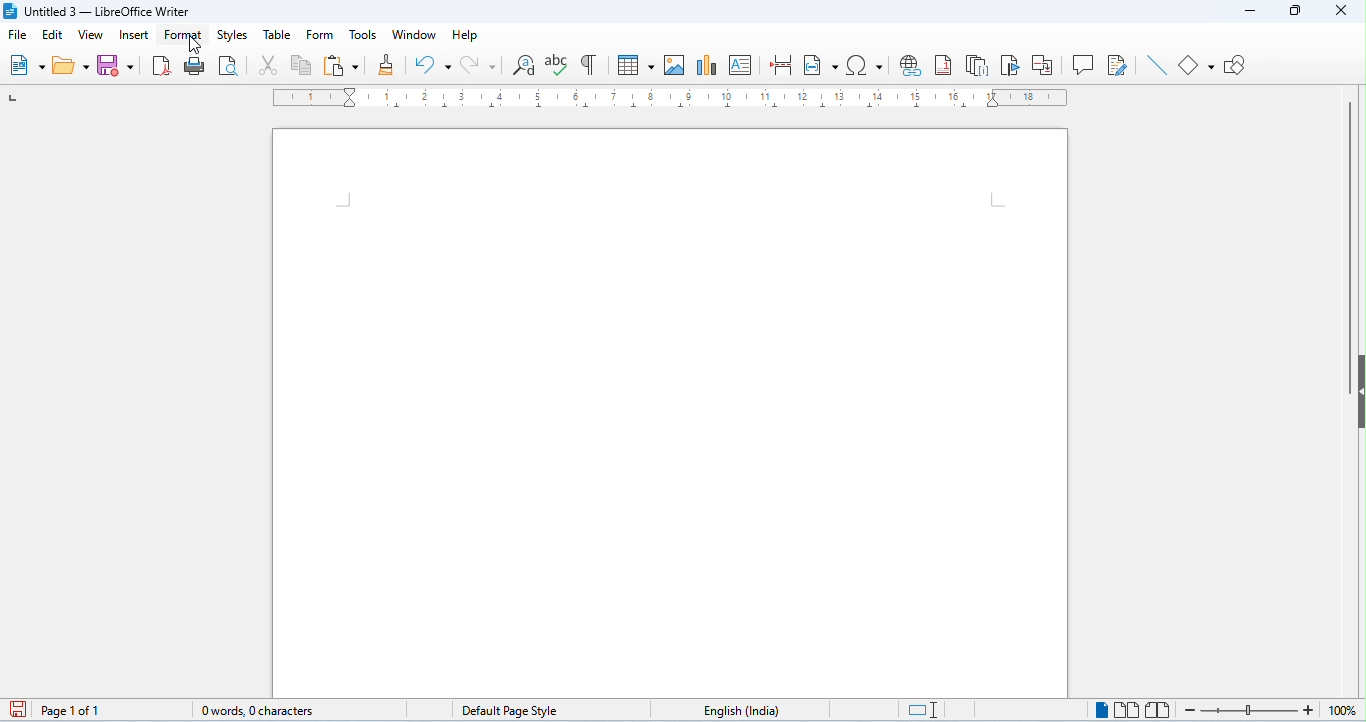 The width and height of the screenshot is (1366, 722). What do you see at coordinates (1274, 711) in the screenshot?
I see `zoom` at bounding box center [1274, 711].